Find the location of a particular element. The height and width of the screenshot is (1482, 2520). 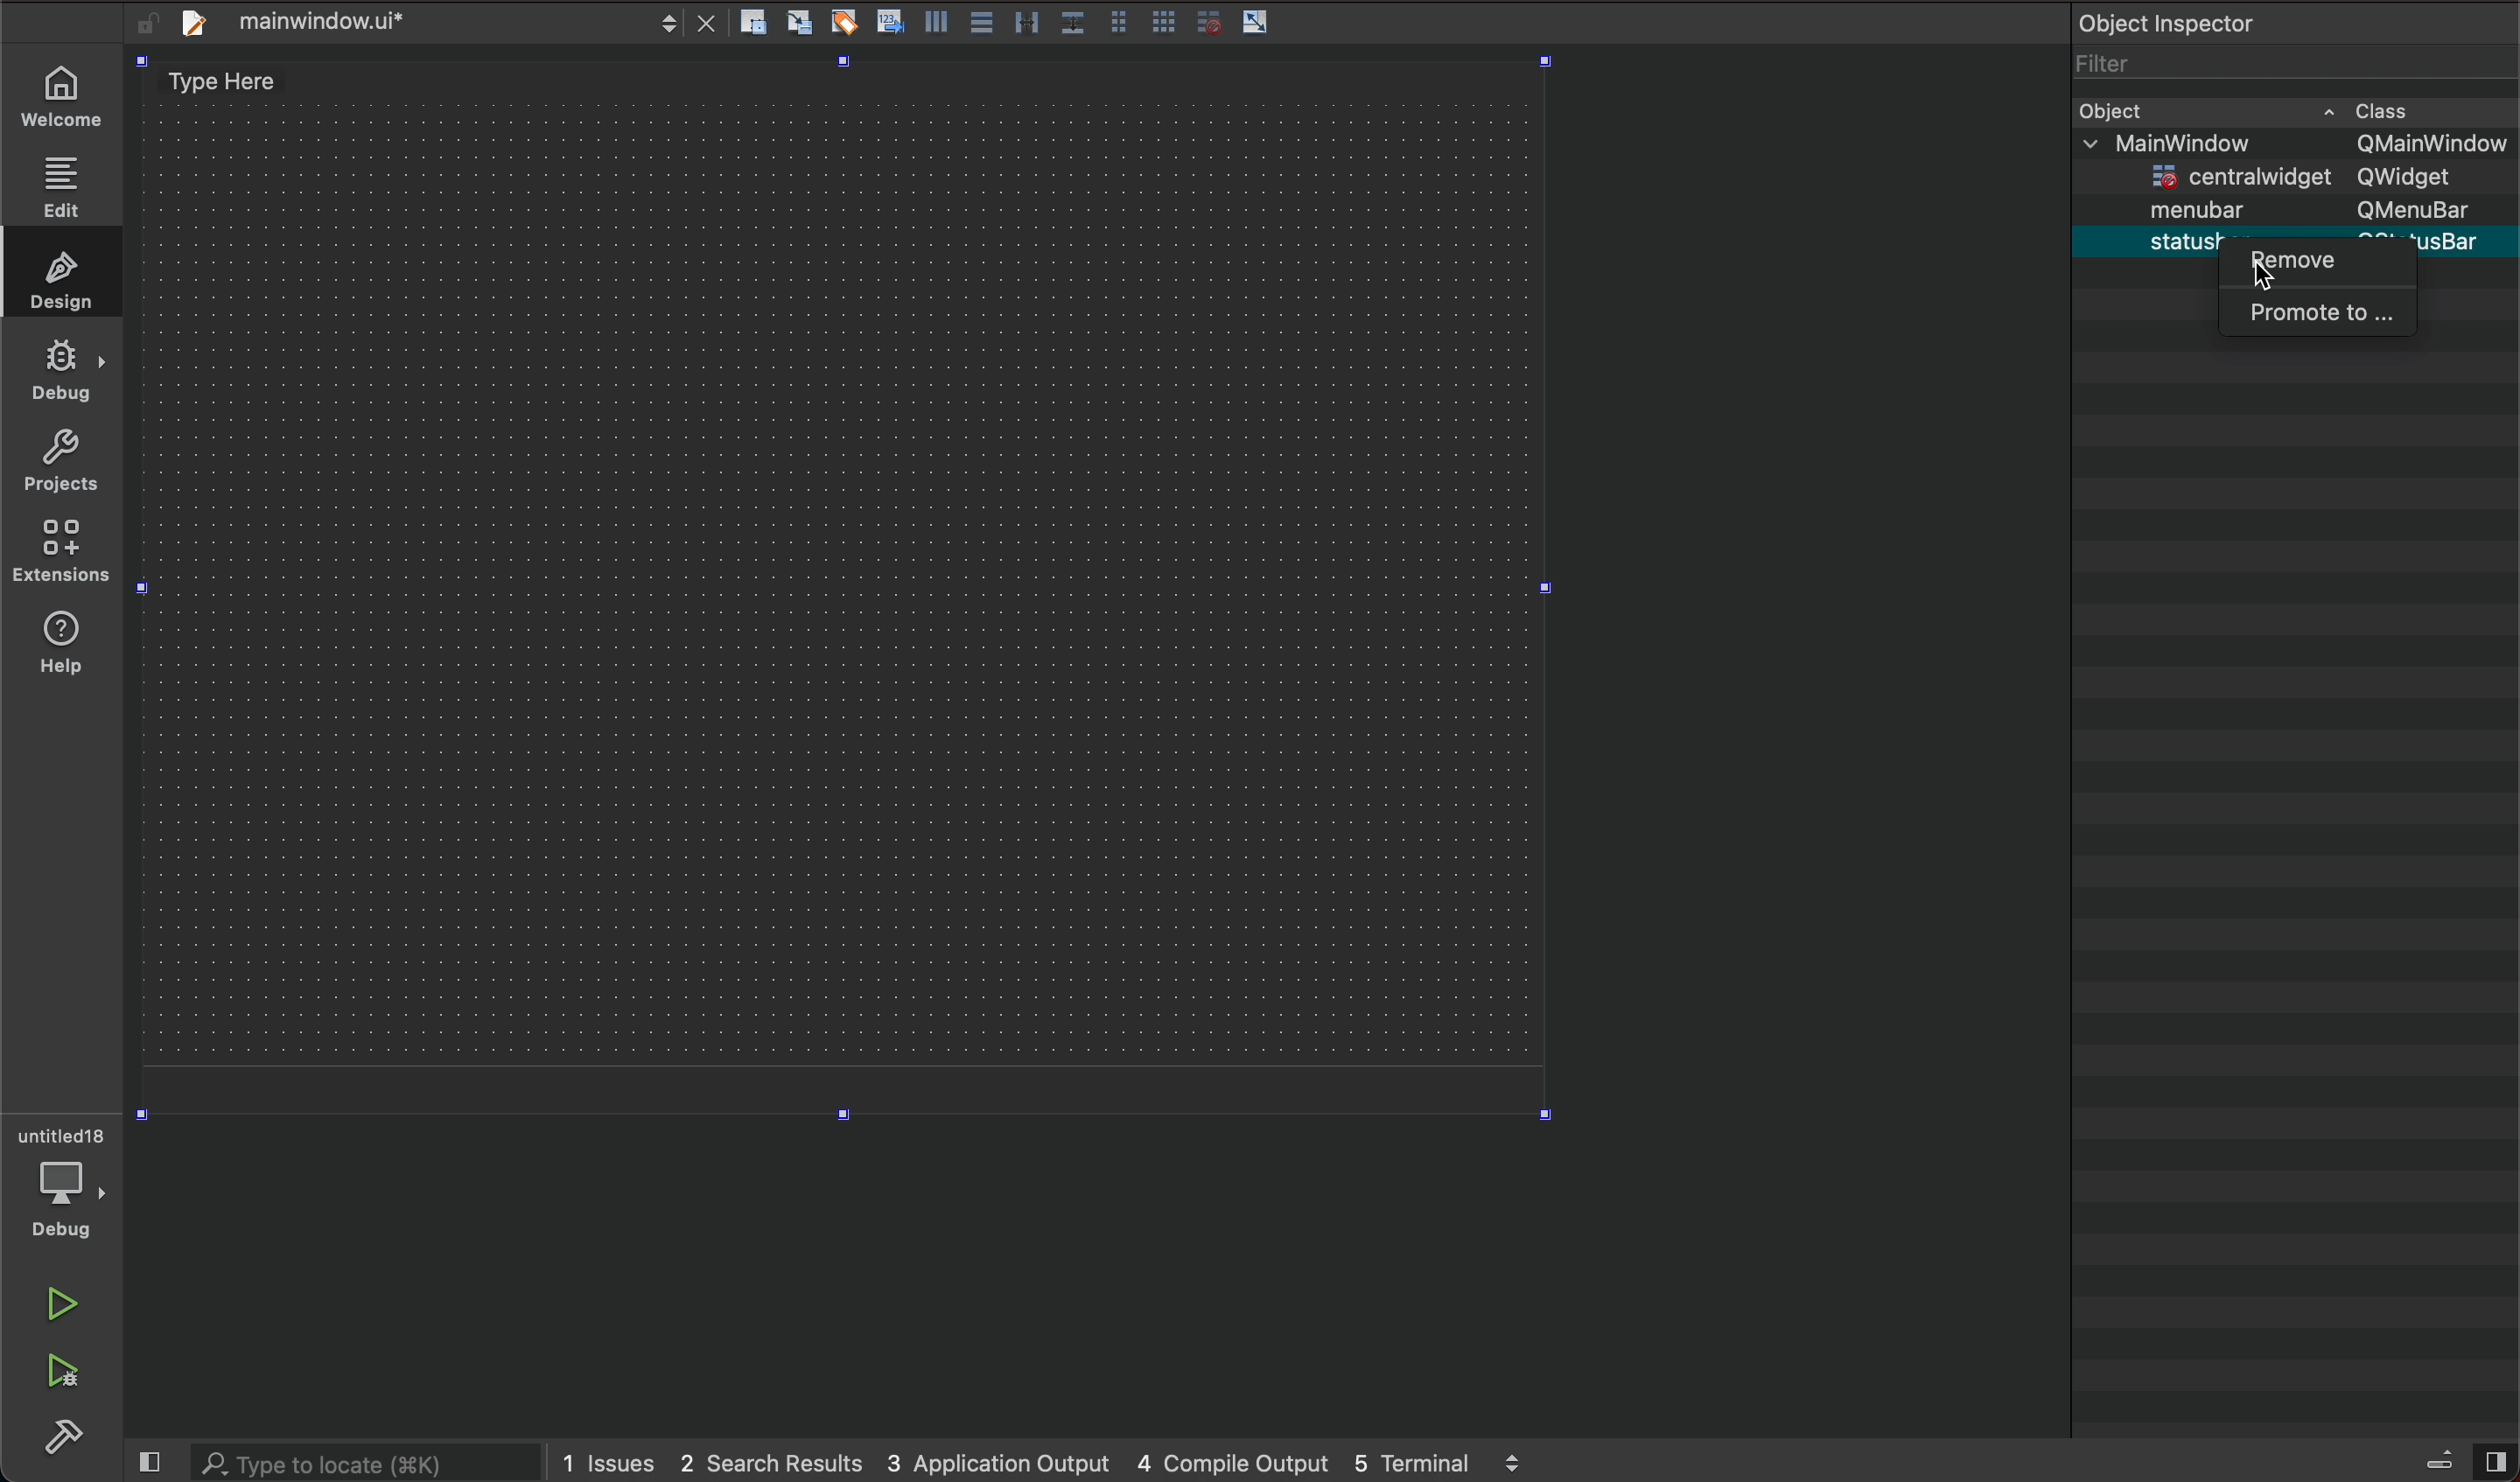

3 application output is located at coordinates (999, 1456).